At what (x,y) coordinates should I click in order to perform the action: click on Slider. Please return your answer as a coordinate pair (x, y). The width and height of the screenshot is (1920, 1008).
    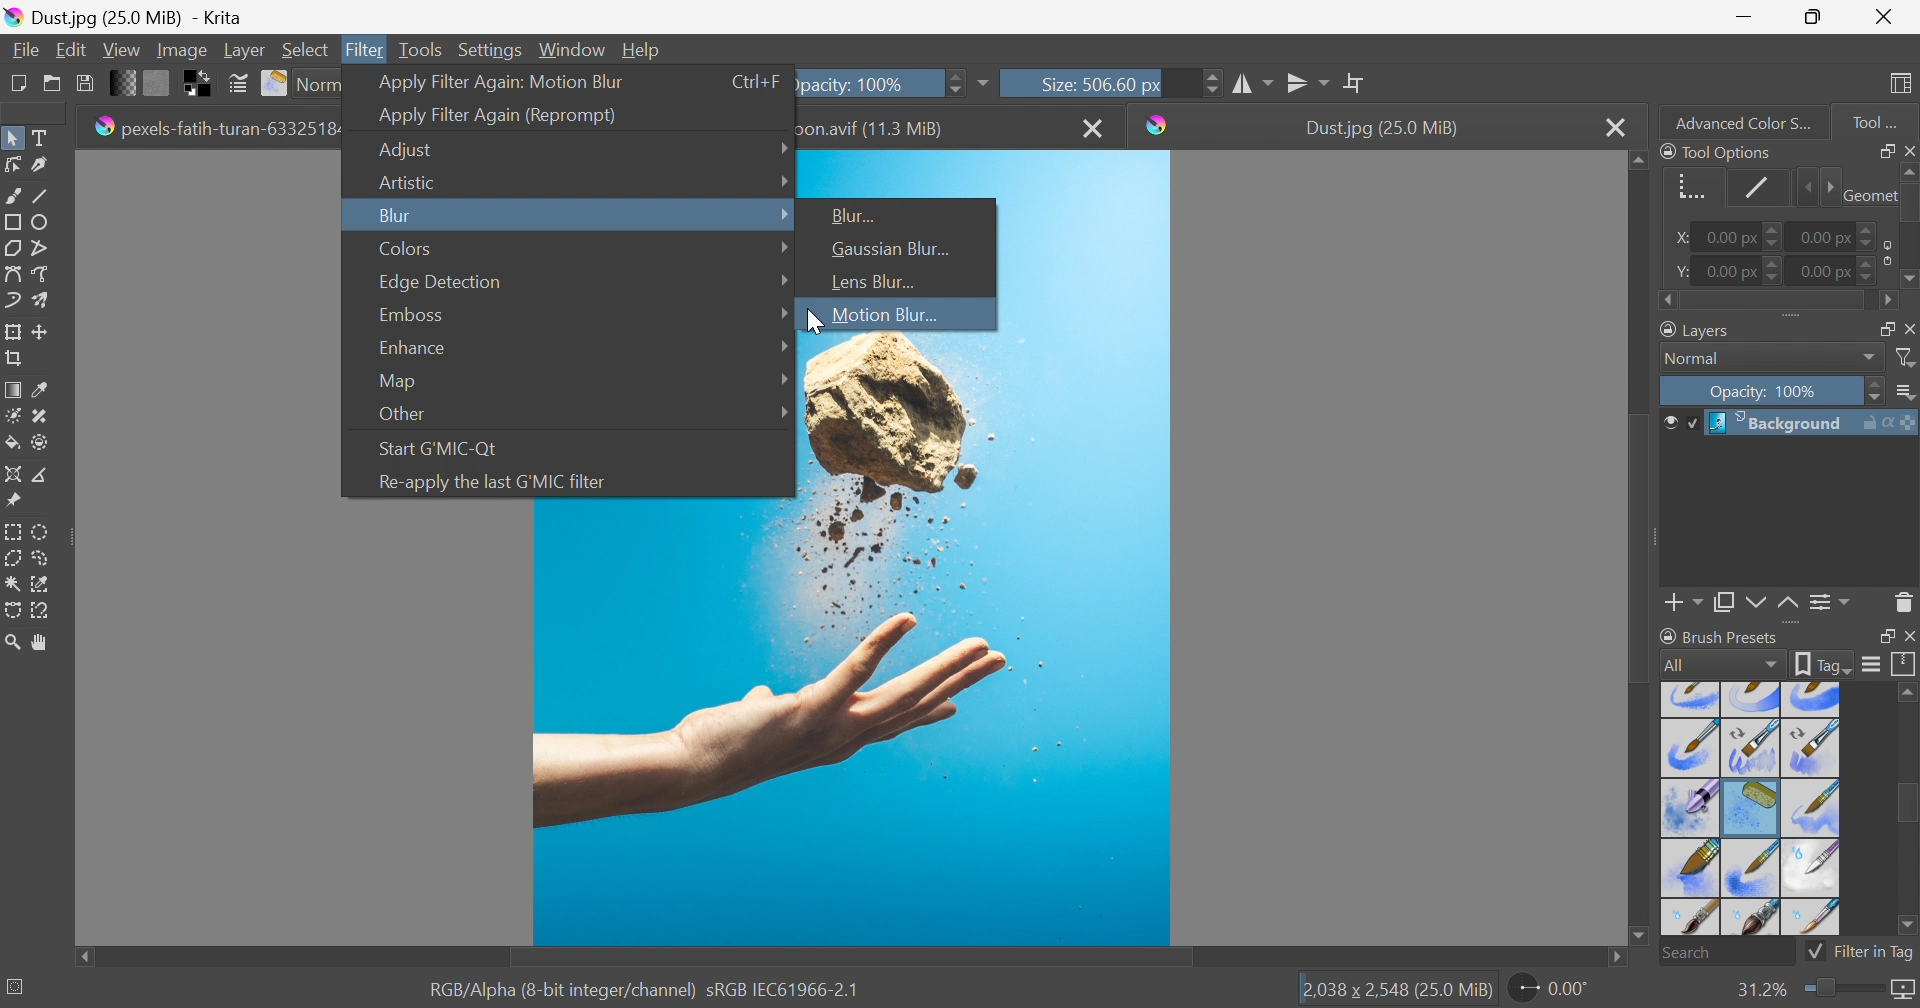
    Looking at the image, I should click on (1869, 230).